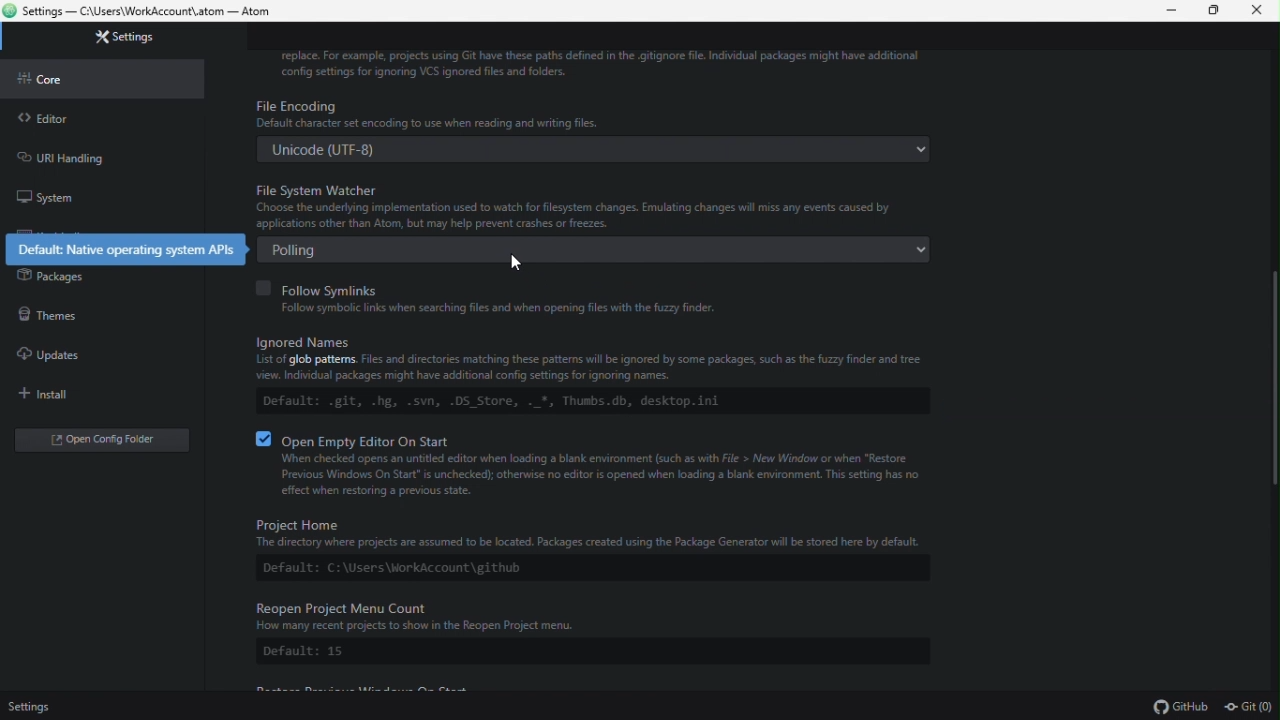  Describe the element at coordinates (110, 42) in the screenshot. I see `settings` at that location.